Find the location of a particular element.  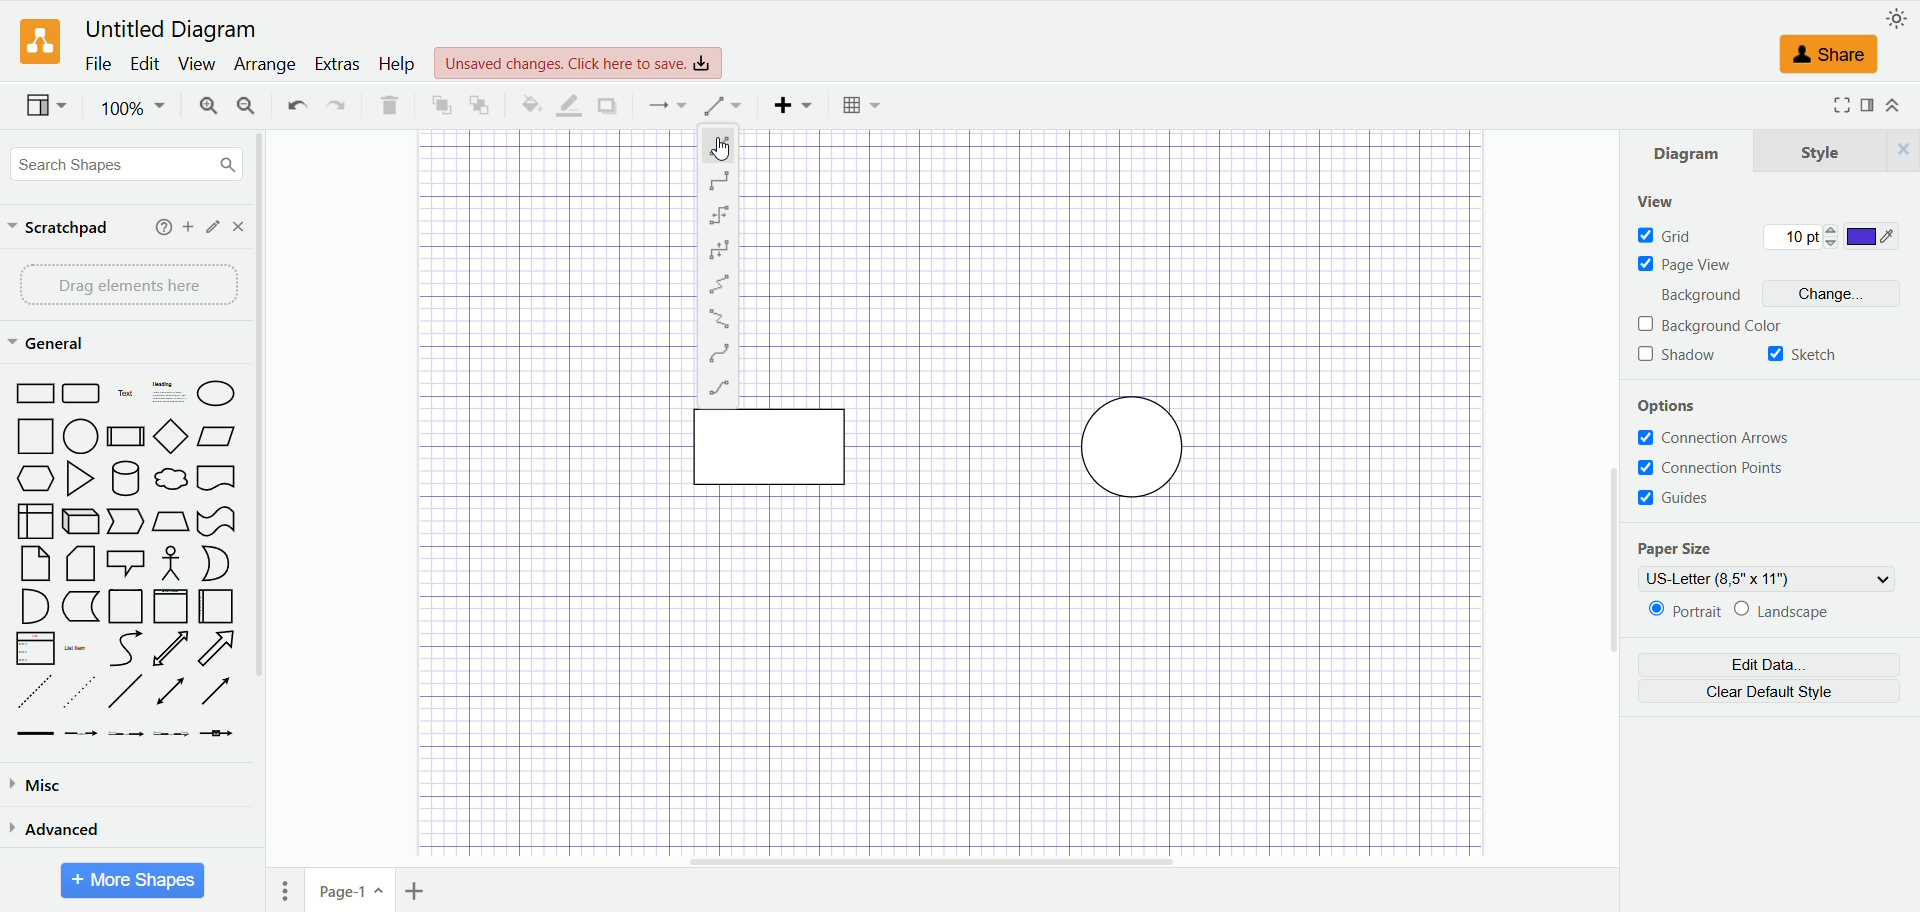

Simple Waypoint is located at coordinates (720, 216).